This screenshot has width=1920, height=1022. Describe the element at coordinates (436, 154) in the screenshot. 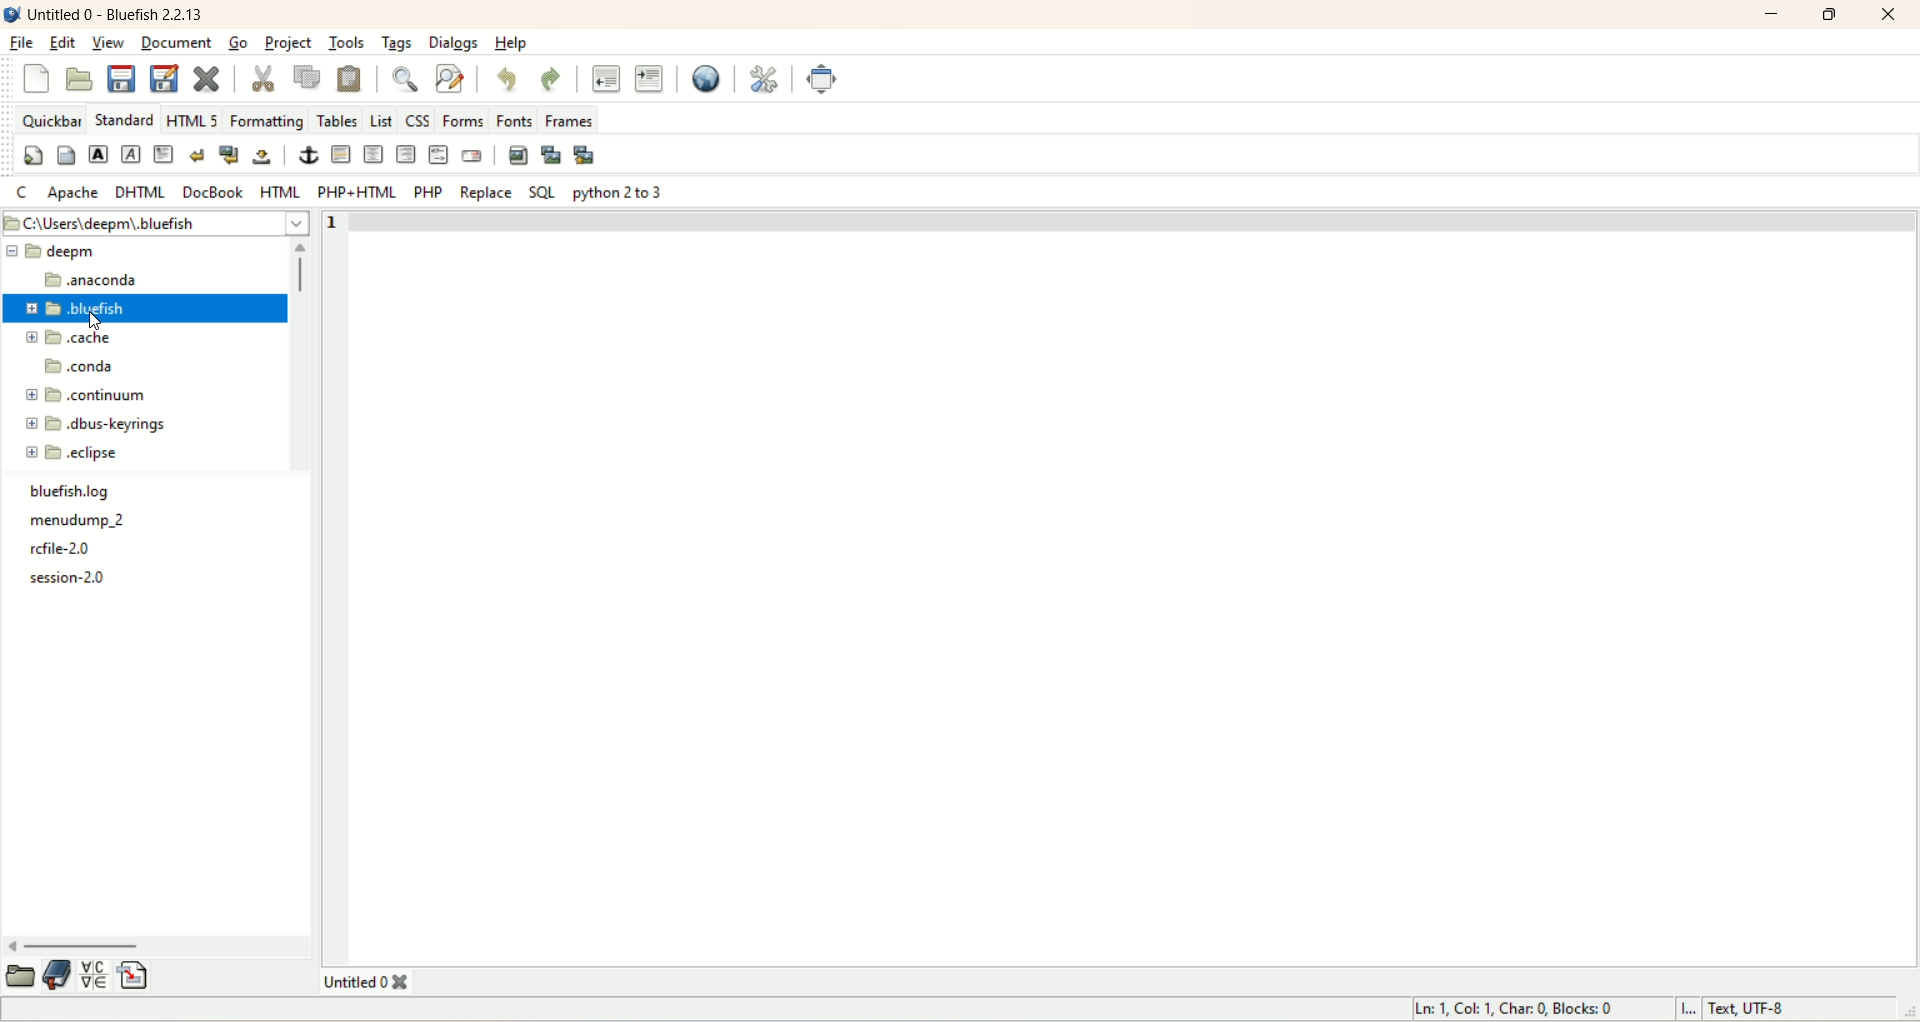

I see `HTML comment` at that location.